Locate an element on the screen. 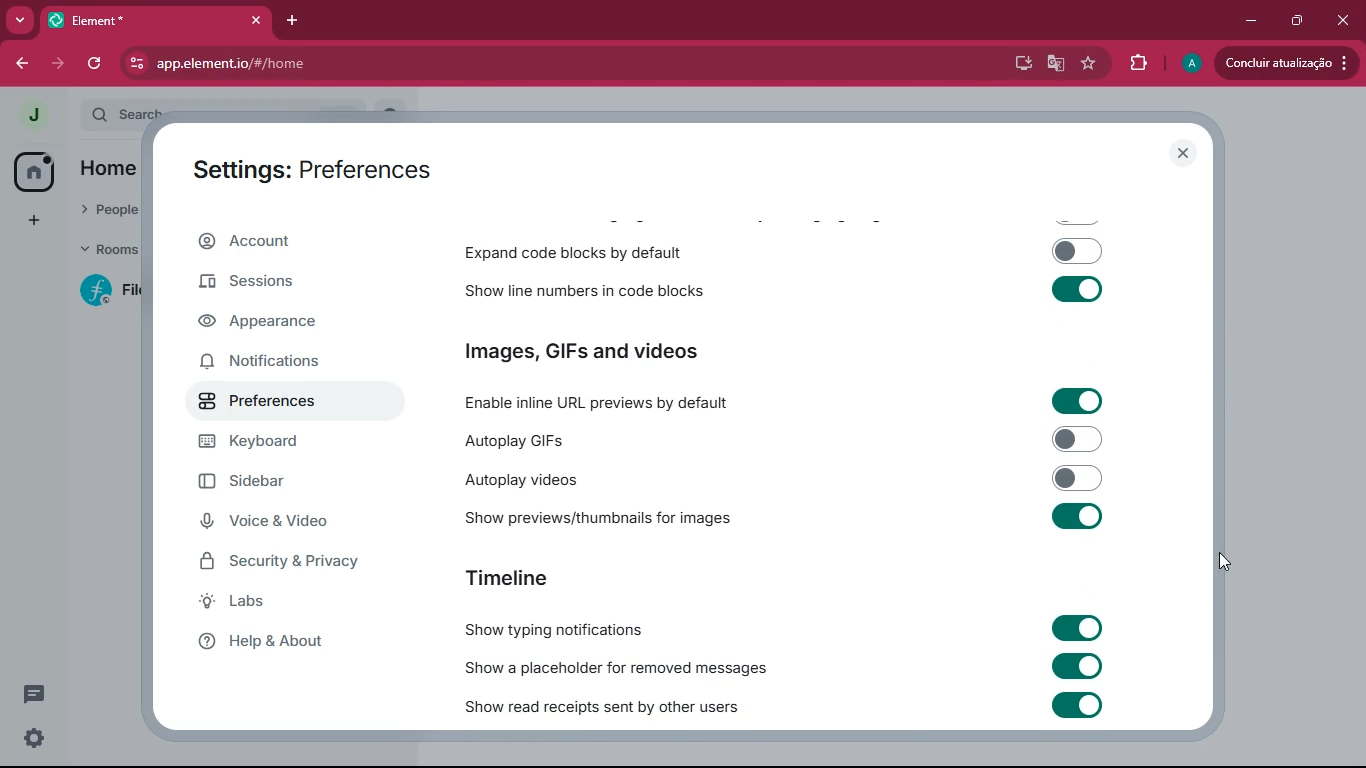  keyboard is located at coordinates (277, 444).